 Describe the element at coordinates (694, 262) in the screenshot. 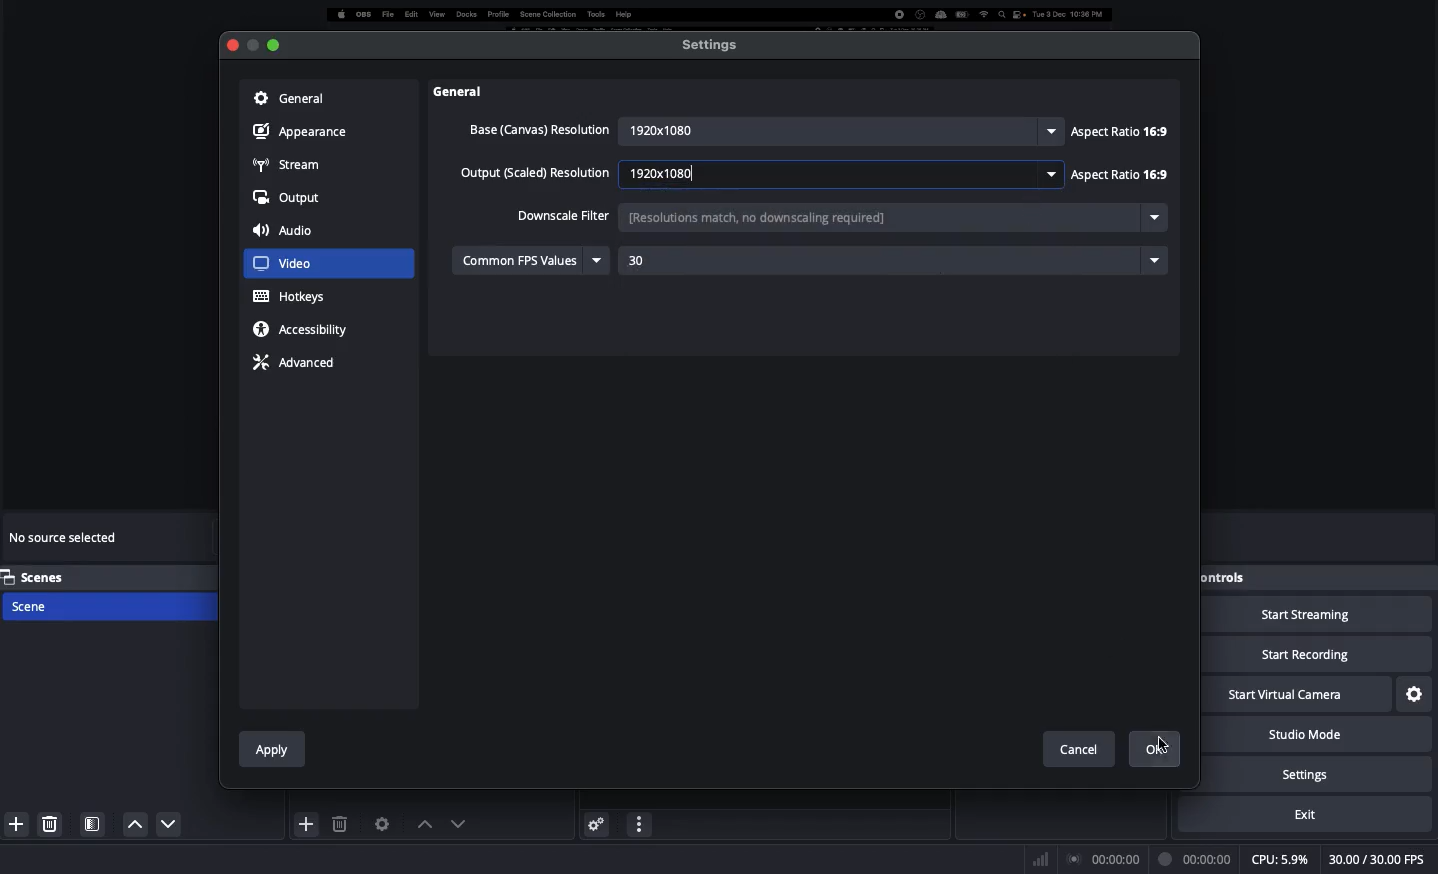

I see `30` at that location.